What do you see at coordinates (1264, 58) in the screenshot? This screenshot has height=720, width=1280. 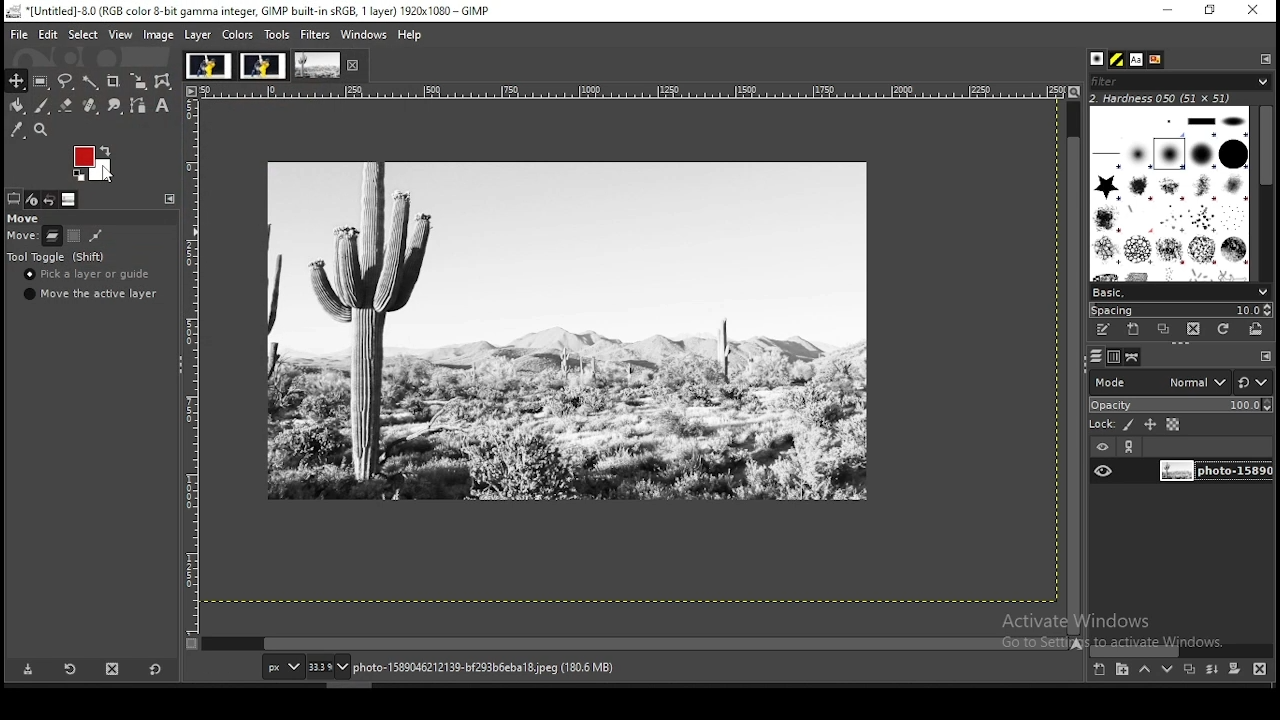 I see `configure this pane` at bounding box center [1264, 58].